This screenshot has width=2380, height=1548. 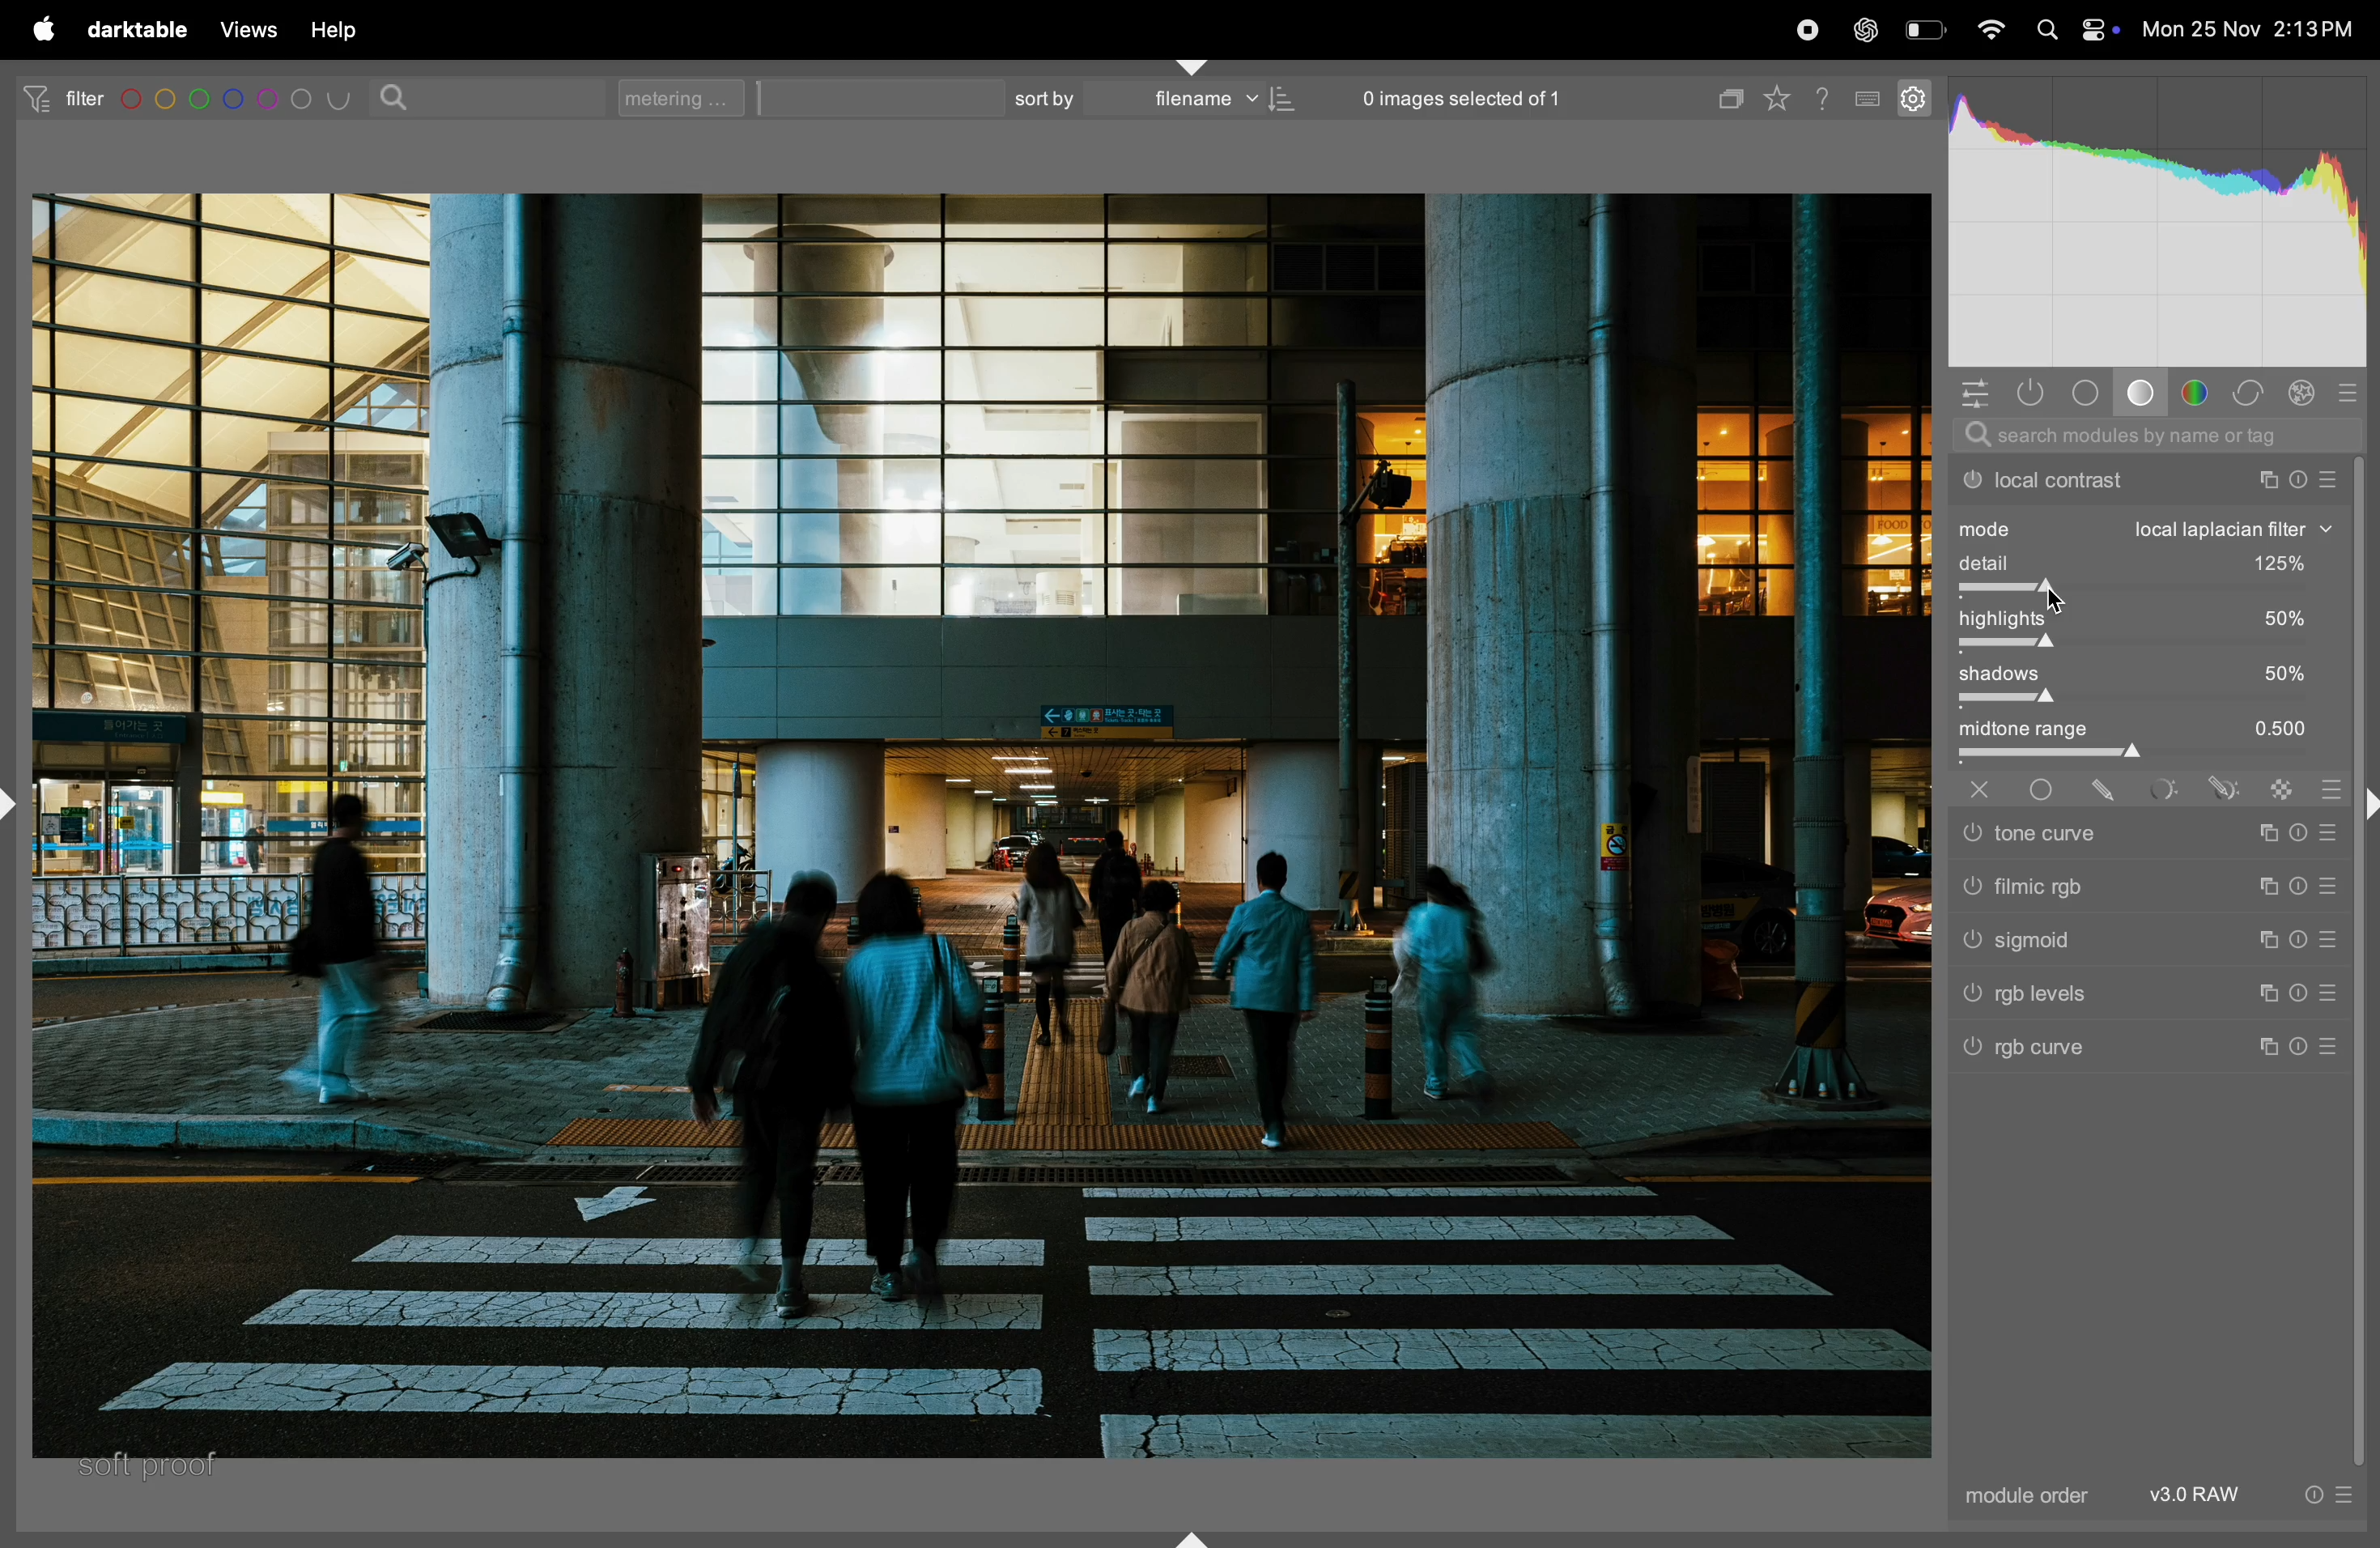 I want to click on help, so click(x=334, y=30).